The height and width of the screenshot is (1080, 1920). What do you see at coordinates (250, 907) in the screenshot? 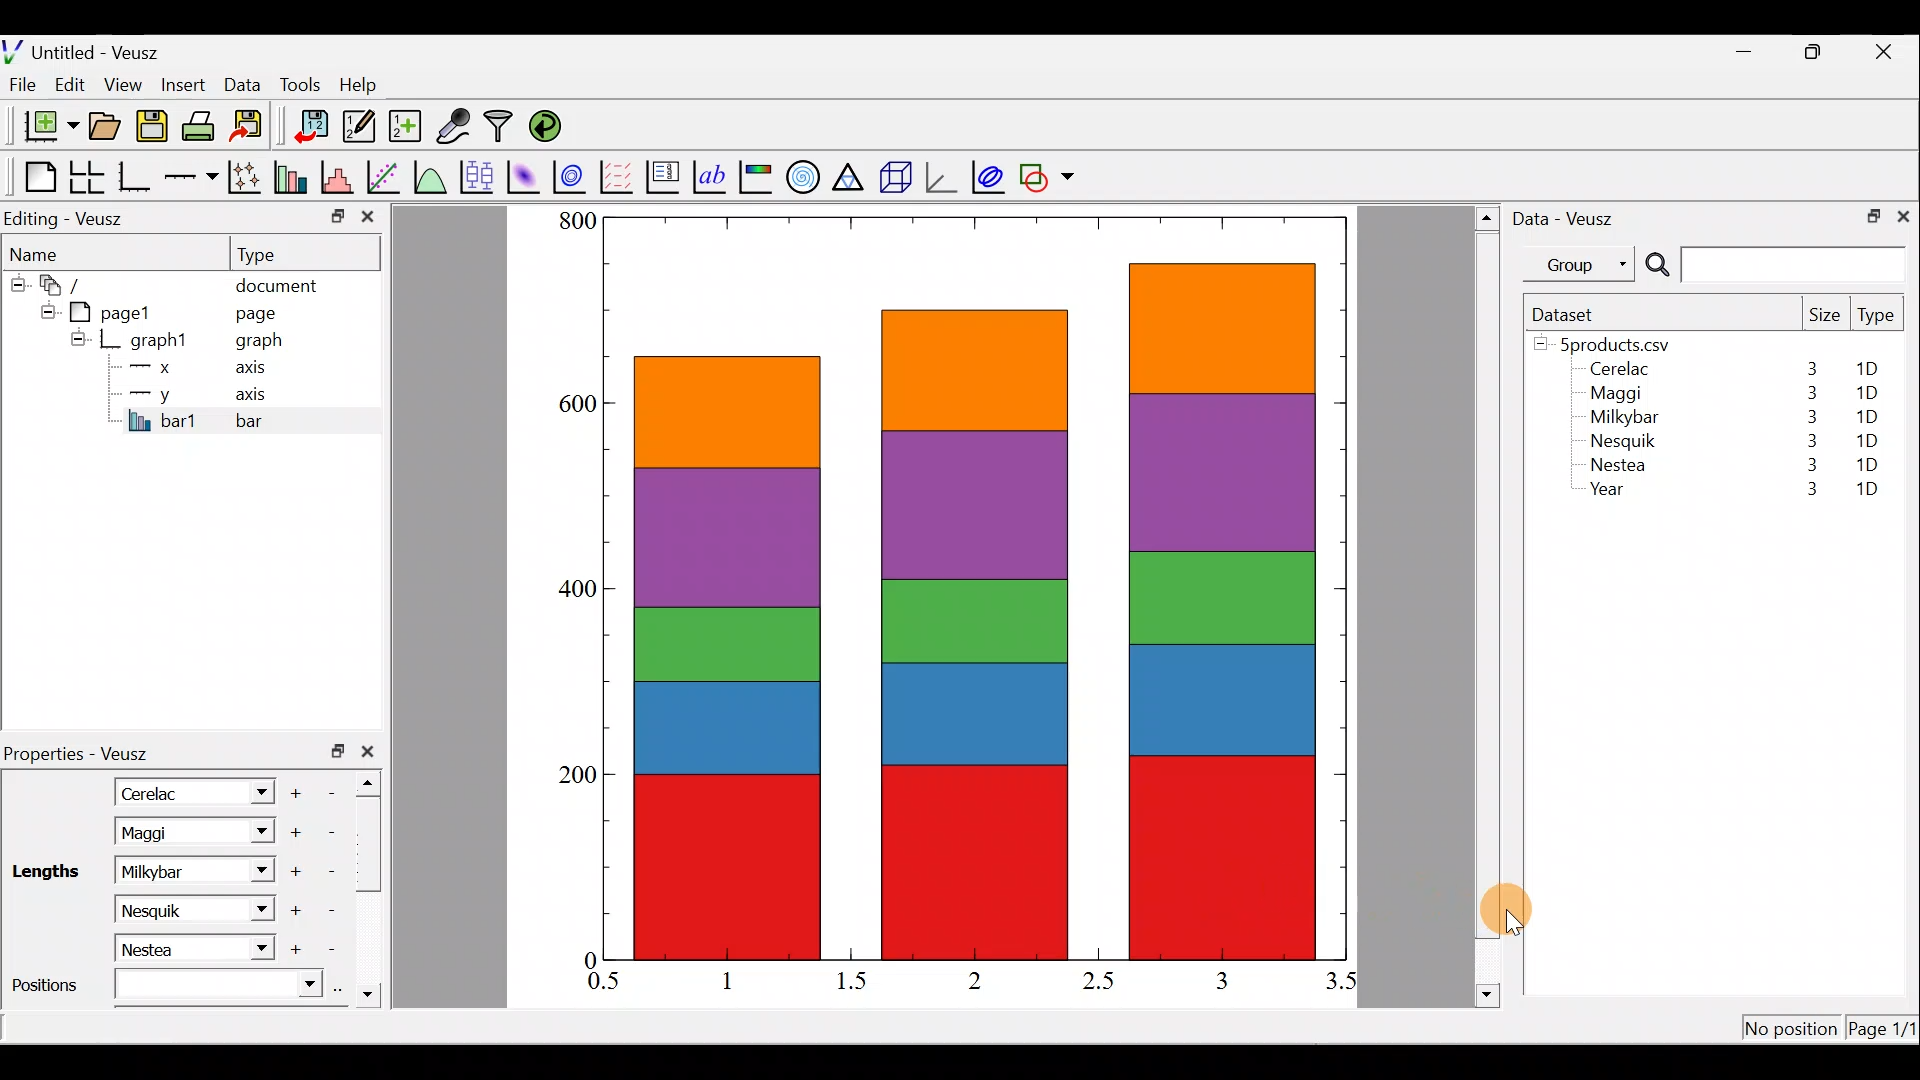
I see `Length dropdown` at bounding box center [250, 907].